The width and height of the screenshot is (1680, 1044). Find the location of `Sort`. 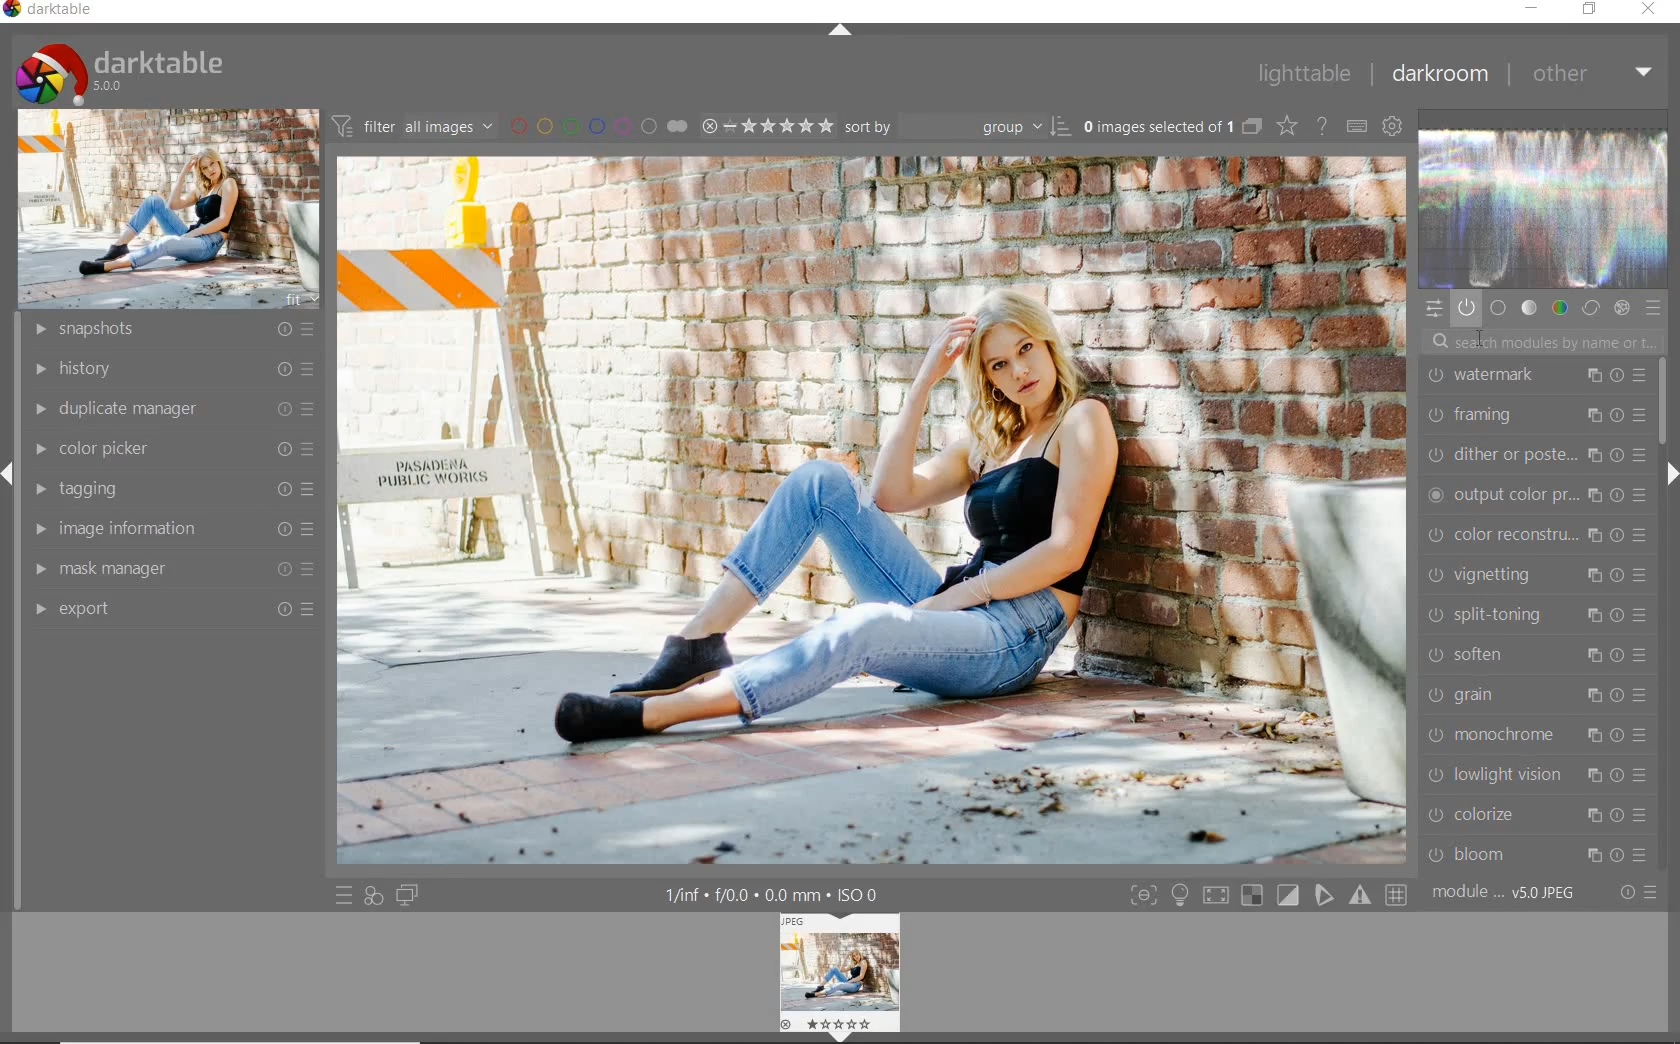

Sort is located at coordinates (958, 127).